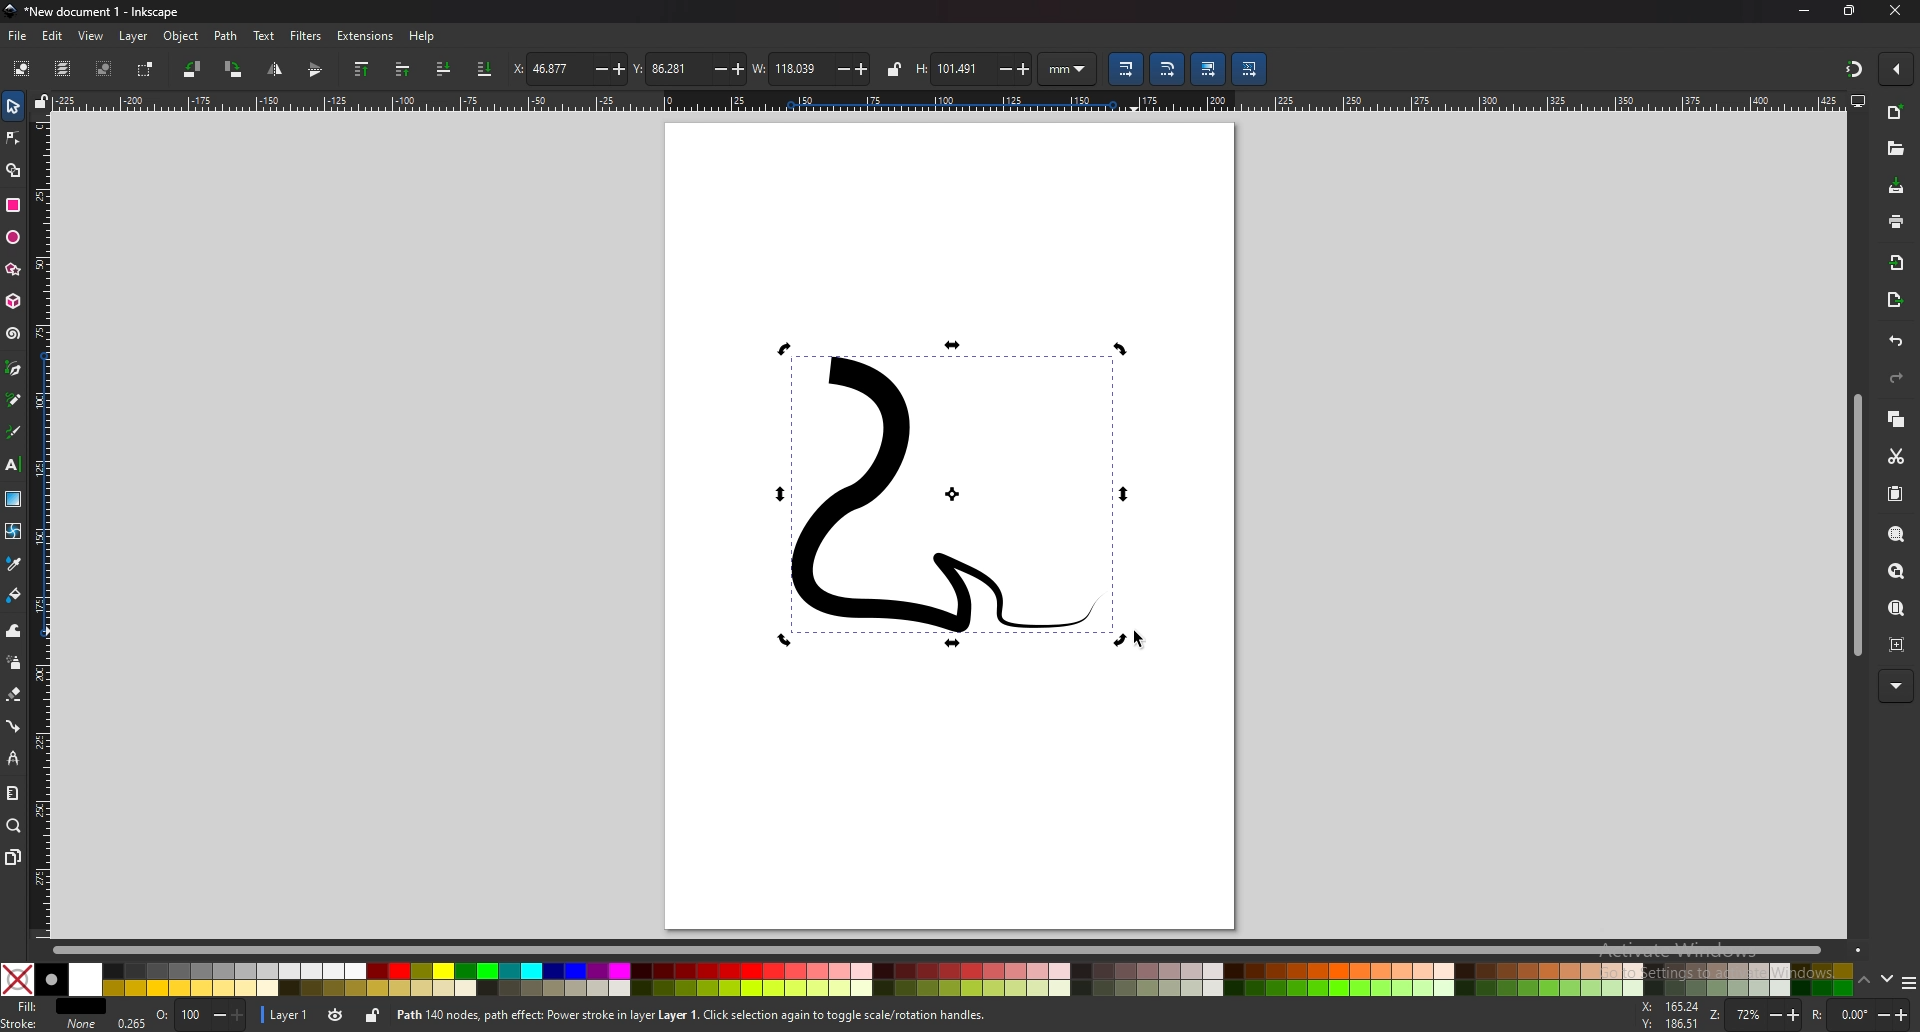 This screenshot has width=1920, height=1032. I want to click on deselect, so click(105, 68).